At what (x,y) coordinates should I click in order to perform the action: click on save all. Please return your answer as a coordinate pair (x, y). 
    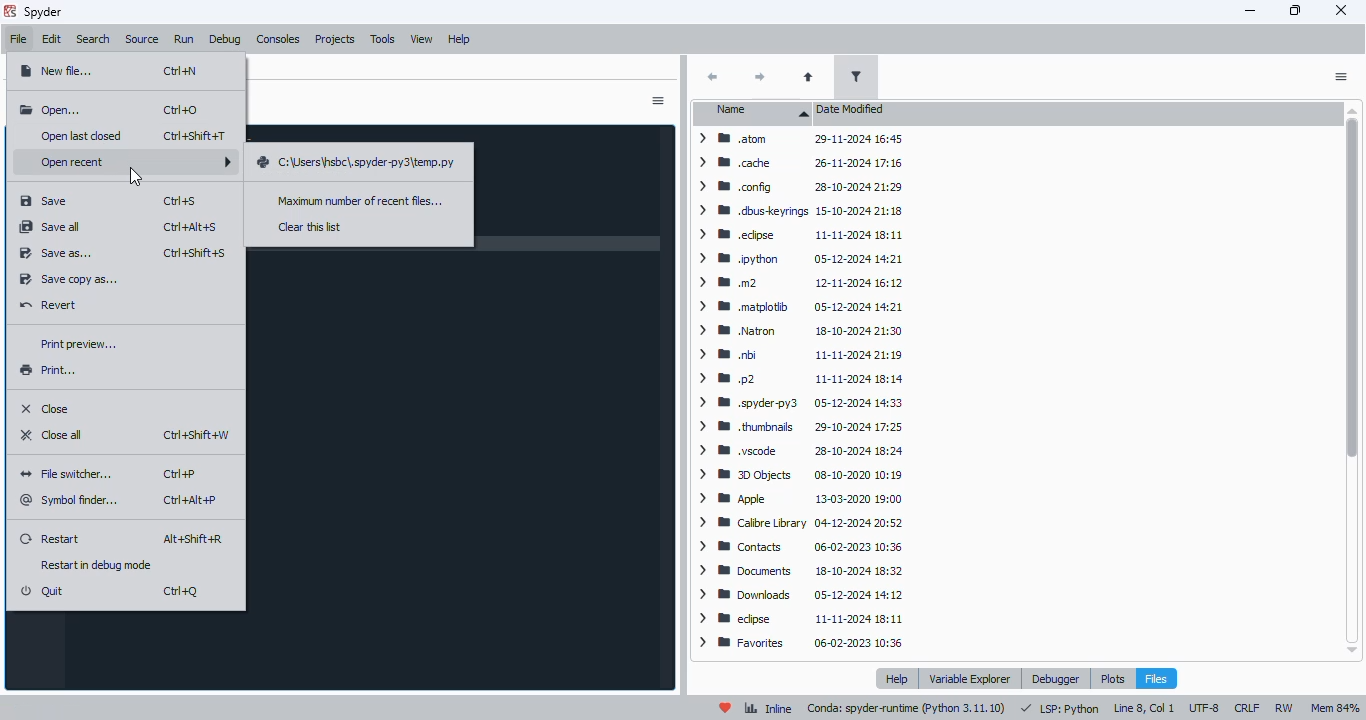
    Looking at the image, I should click on (51, 227).